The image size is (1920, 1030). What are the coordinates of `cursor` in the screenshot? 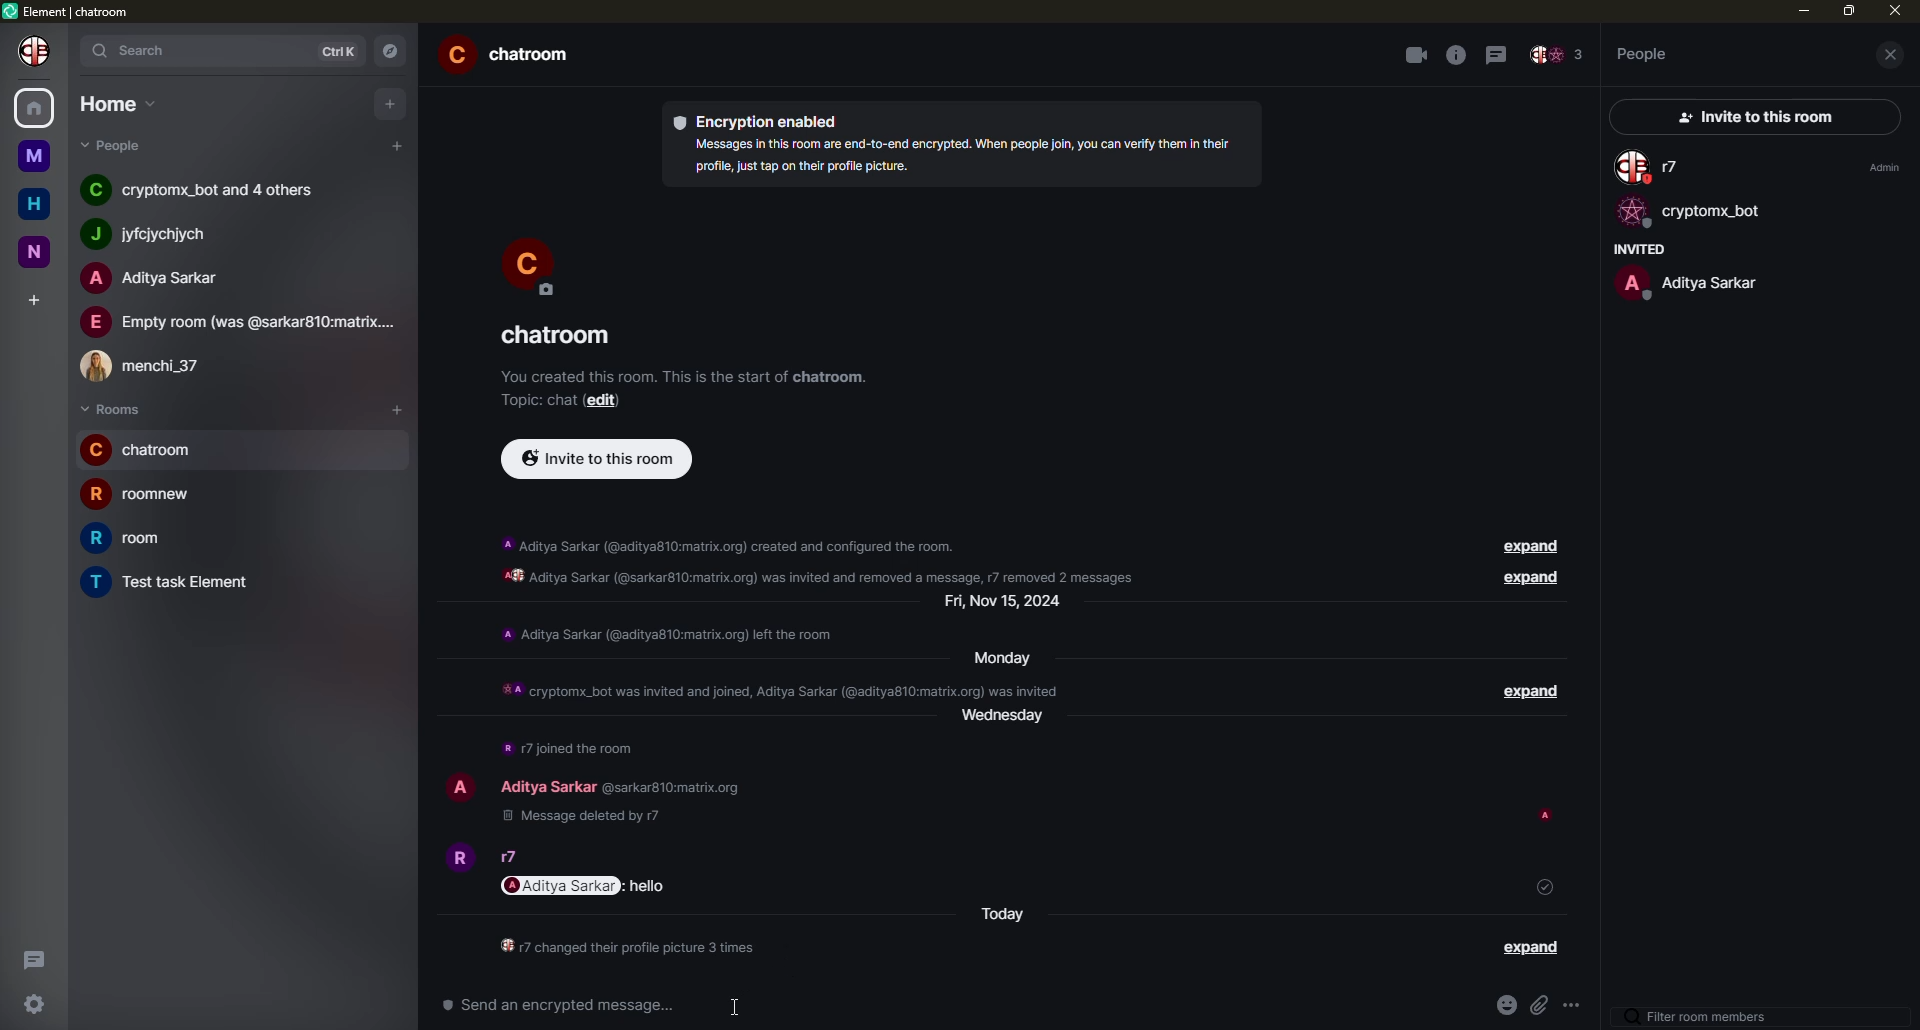 It's located at (736, 1006).